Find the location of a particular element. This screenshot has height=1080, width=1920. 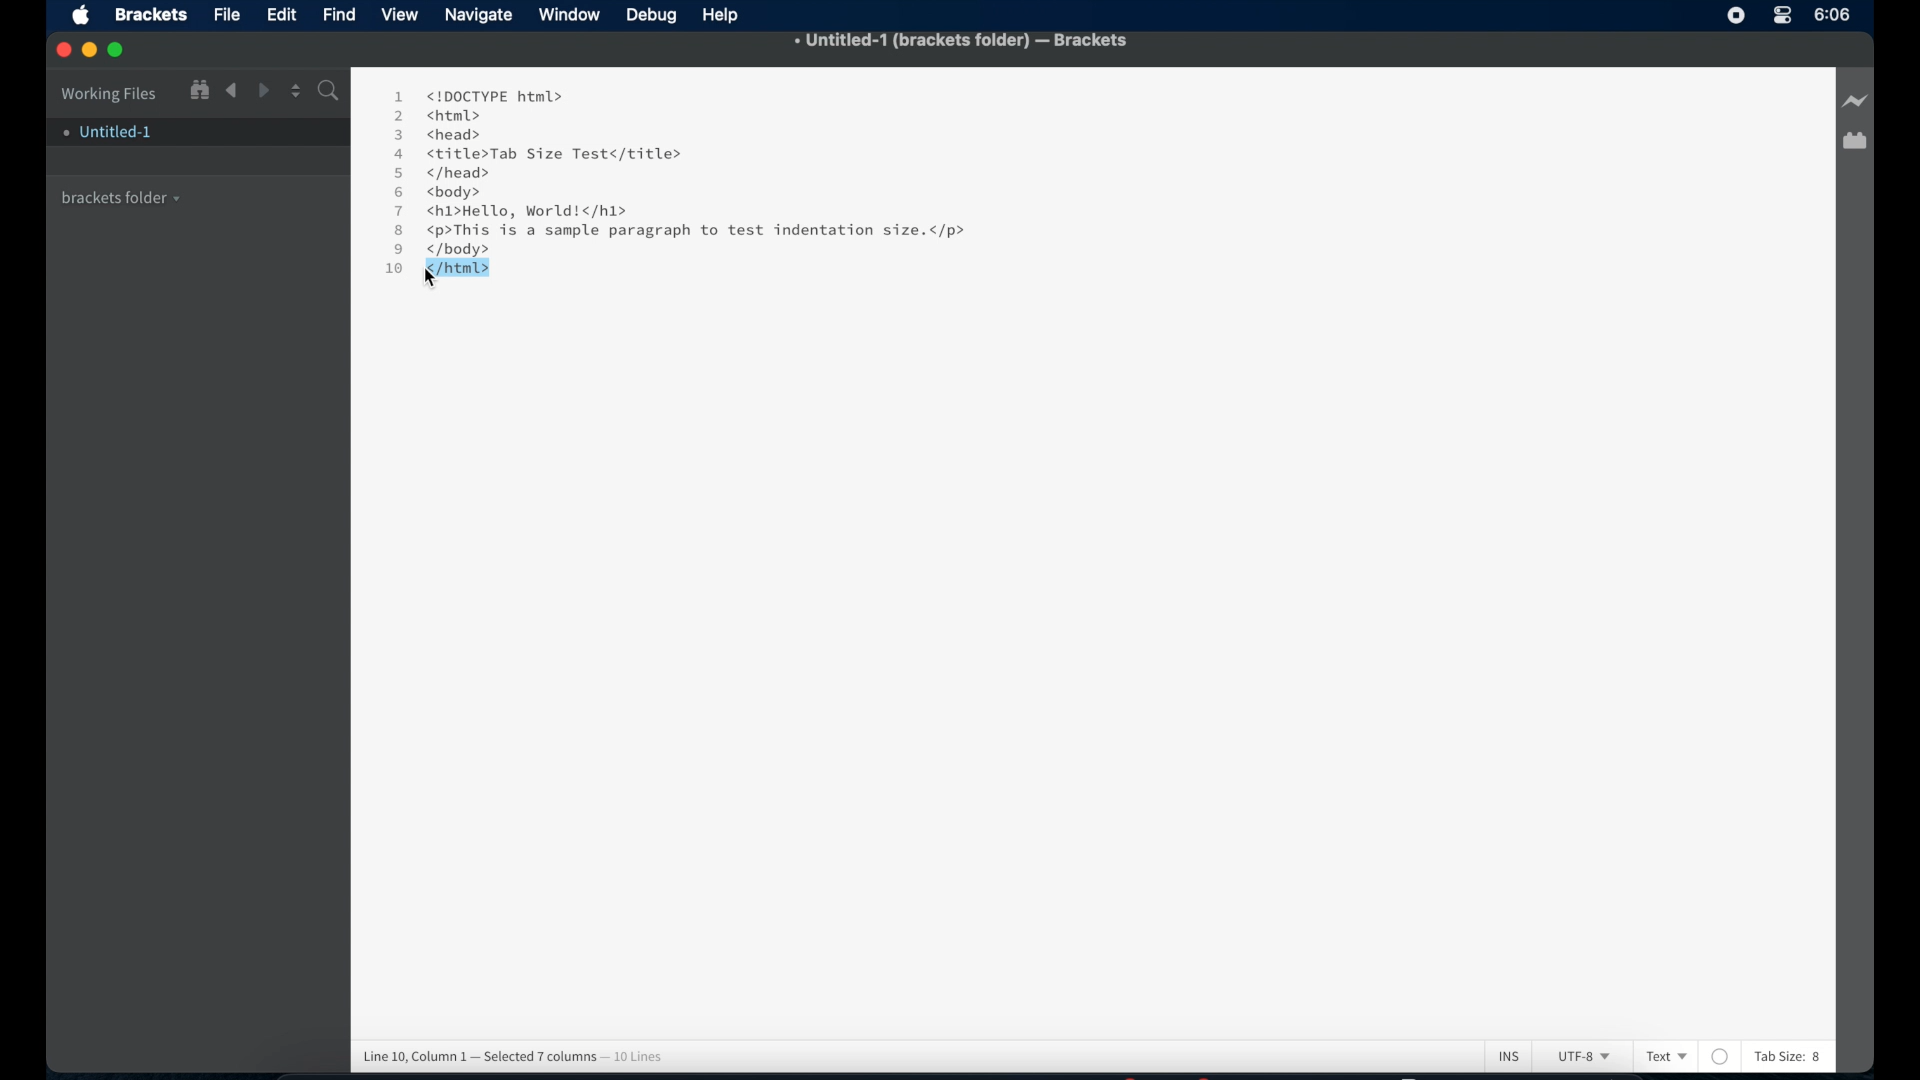

Charging is located at coordinates (1854, 102).